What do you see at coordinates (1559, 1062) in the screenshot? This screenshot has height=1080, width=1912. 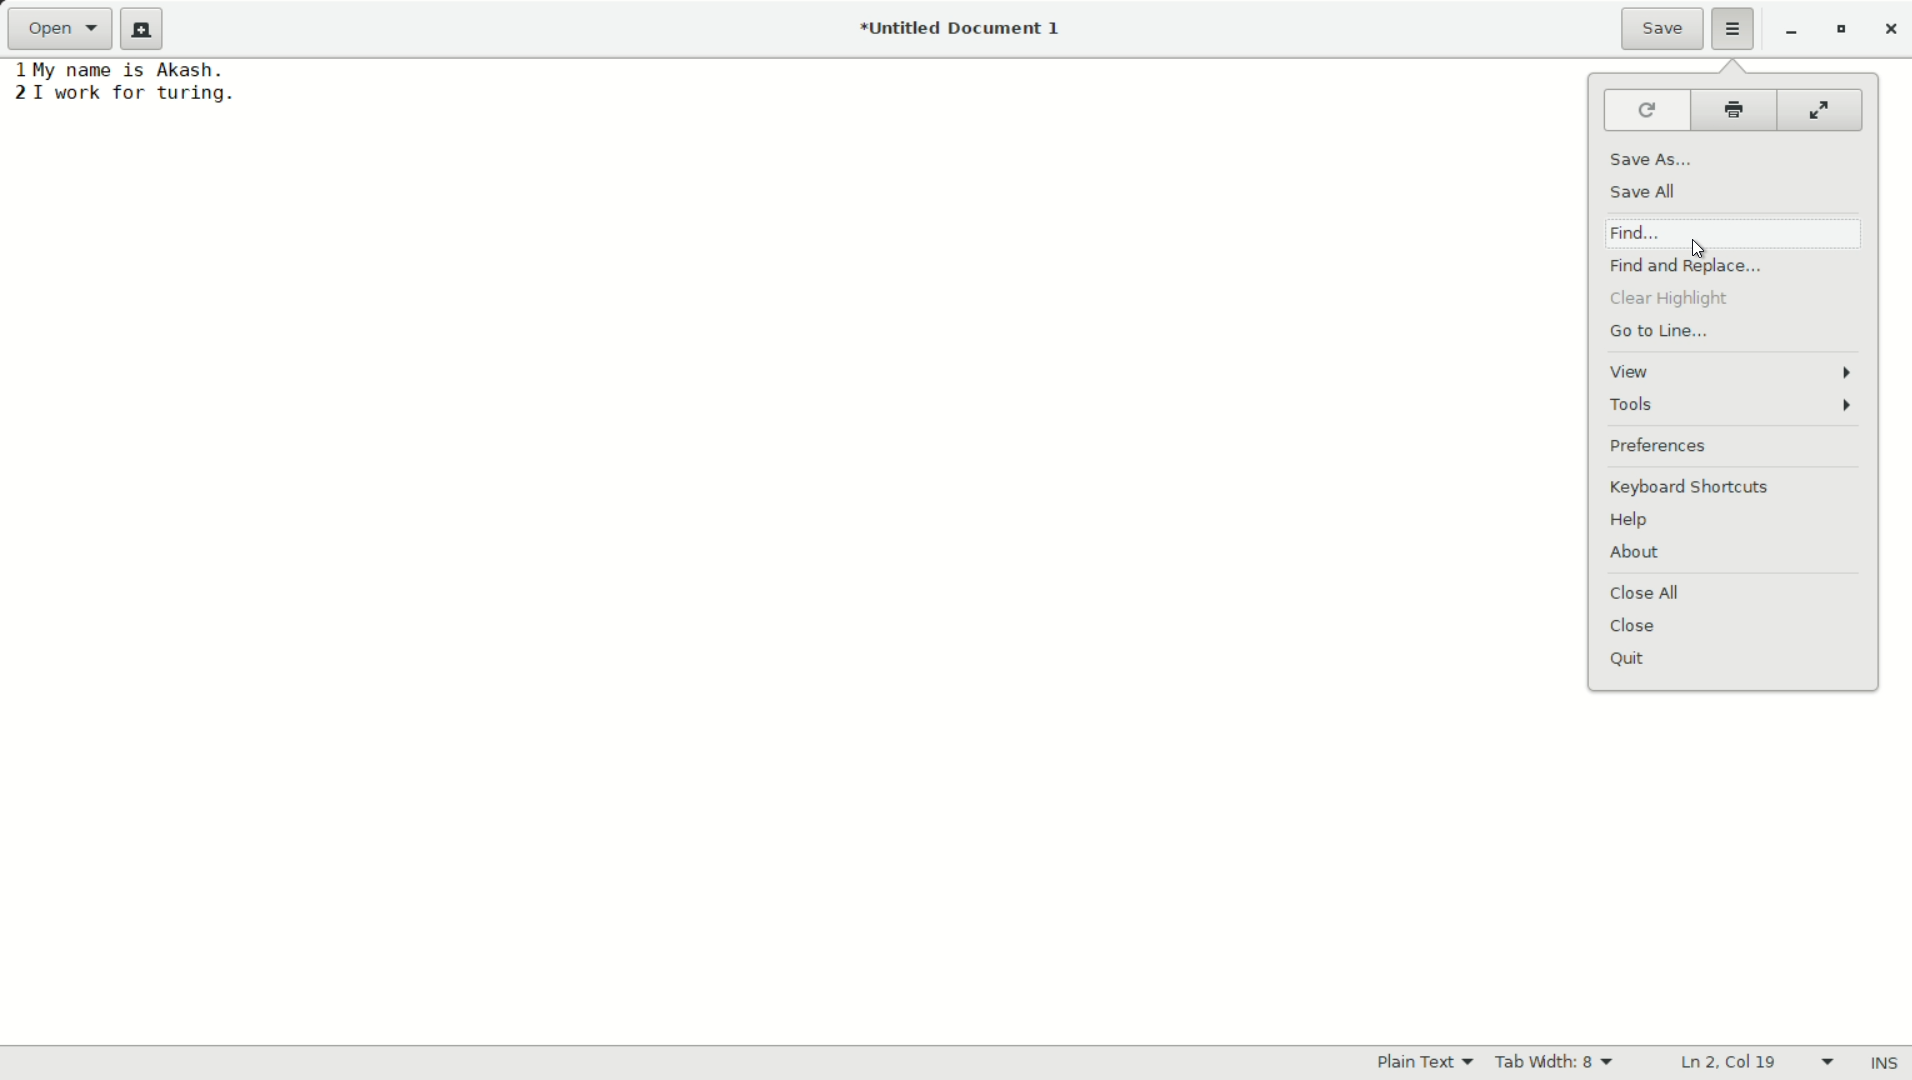 I see `tab width` at bounding box center [1559, 1062].